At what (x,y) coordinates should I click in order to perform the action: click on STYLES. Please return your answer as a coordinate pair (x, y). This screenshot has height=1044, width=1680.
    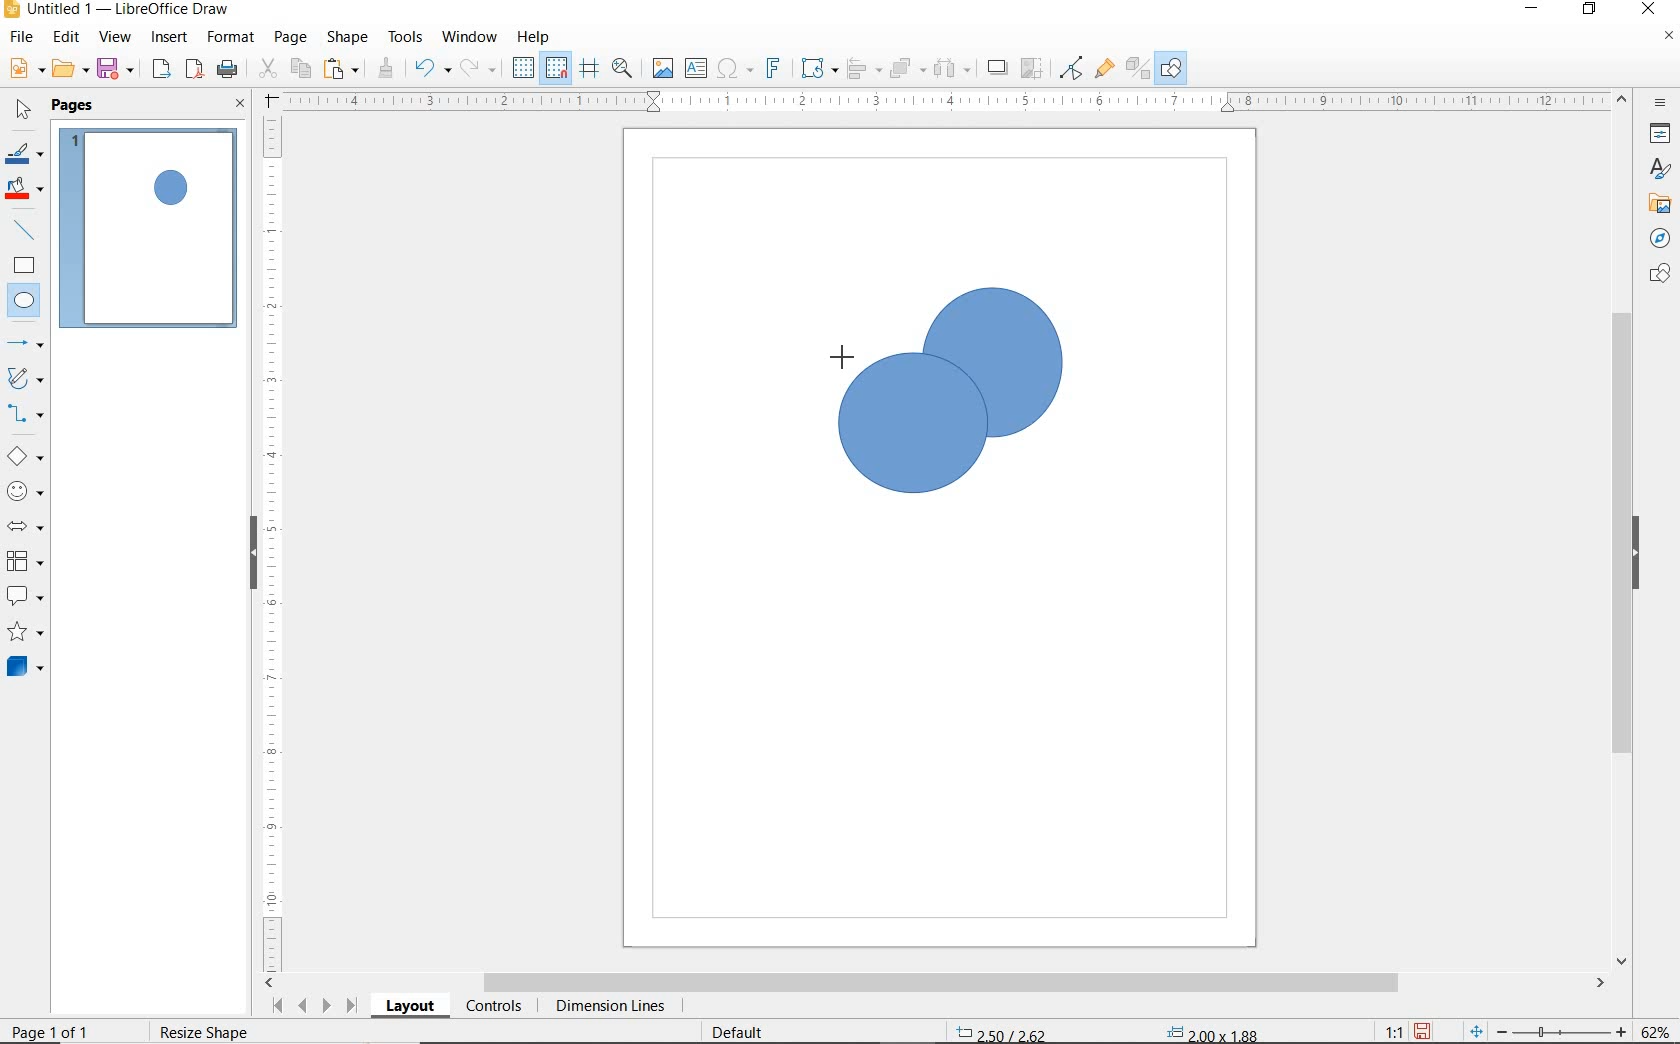
    Looking at the image, I should click on (1655, 172).